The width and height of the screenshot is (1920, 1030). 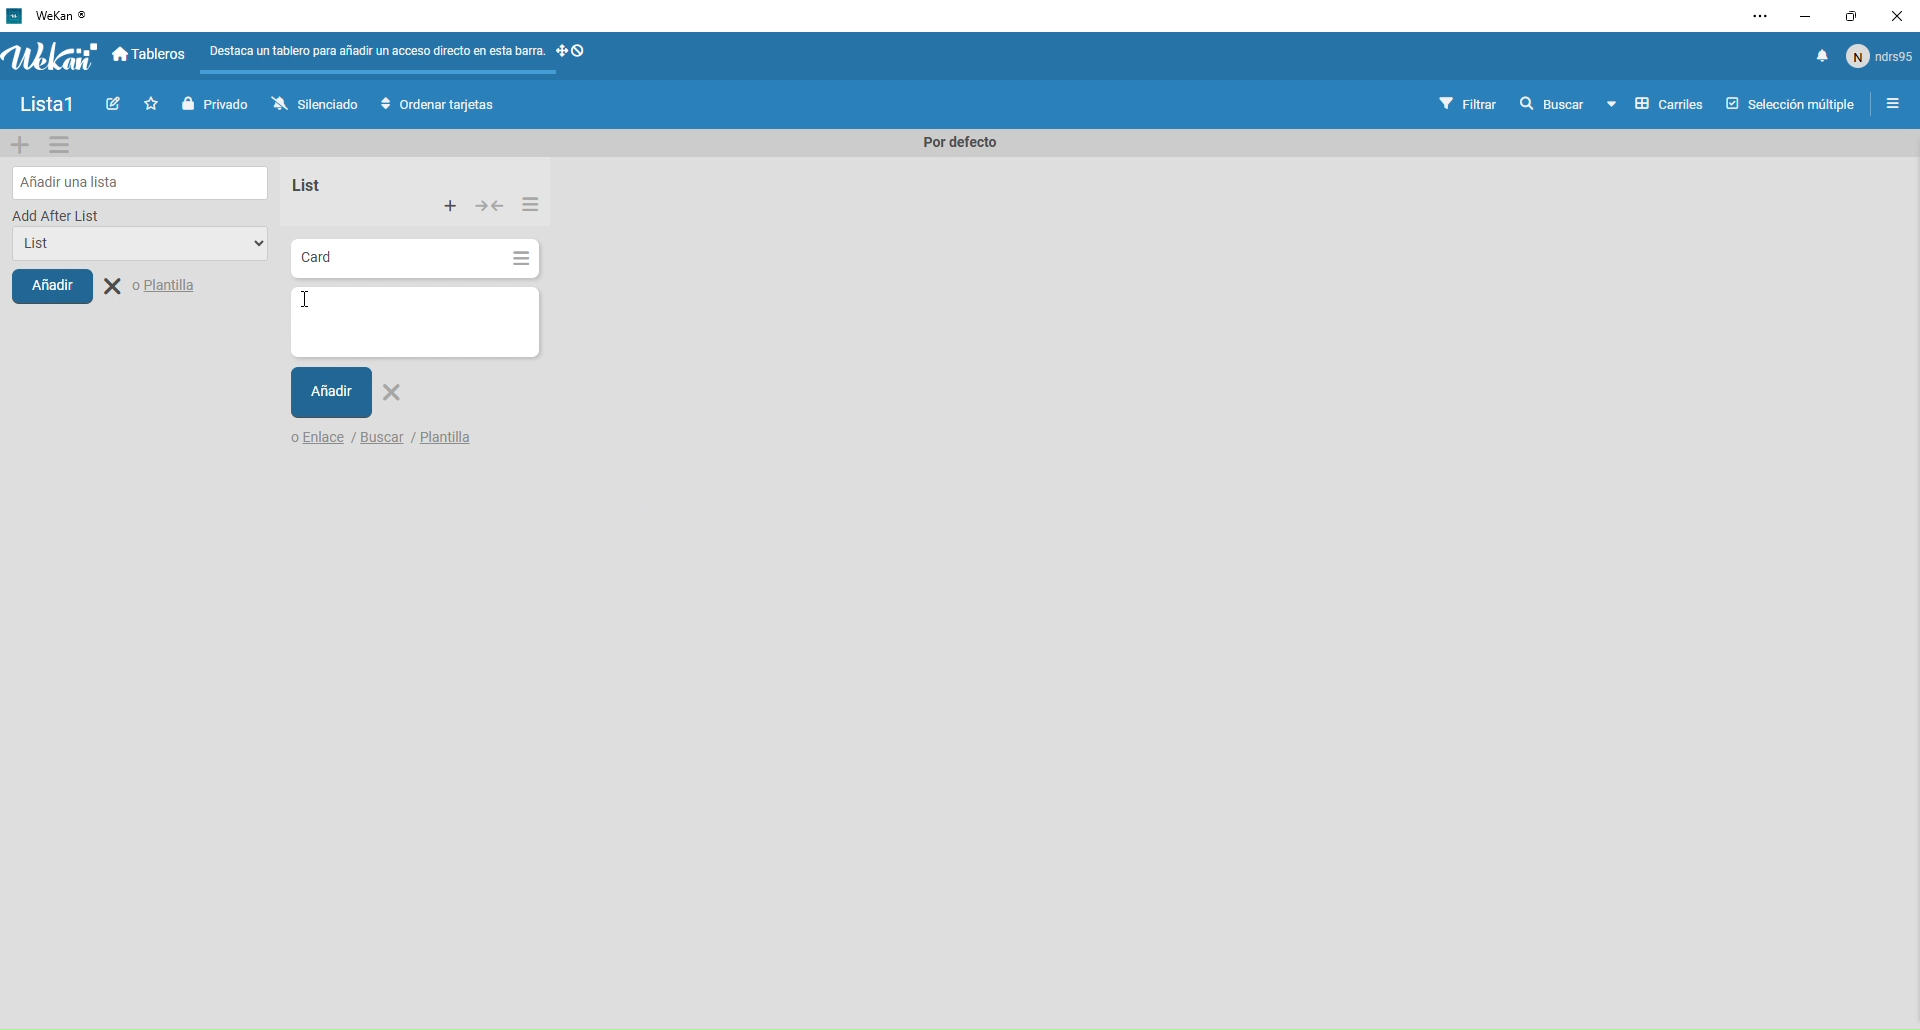 What do you see at coordinates (50, 56) in the screenshot?
I see `Wekan` at bounding box center [50, 56].